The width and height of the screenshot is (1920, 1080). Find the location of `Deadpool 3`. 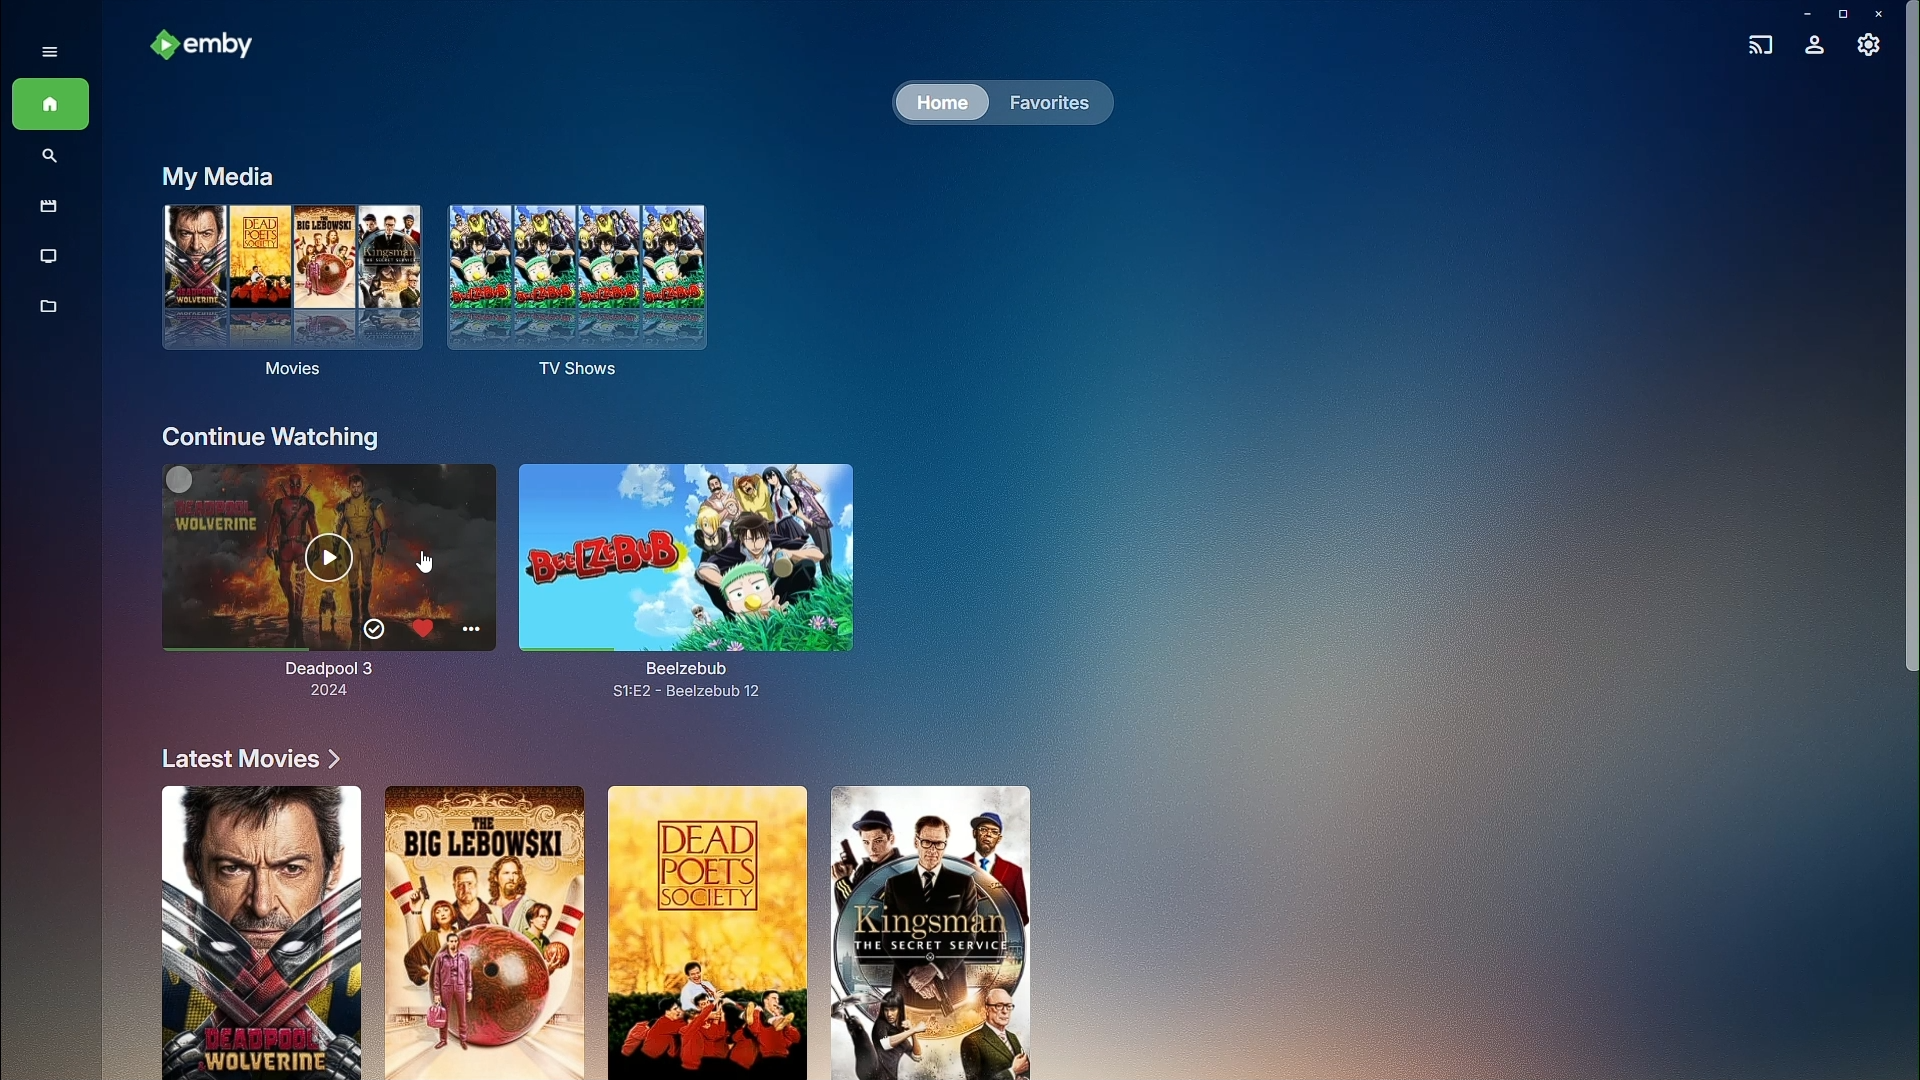

Deadpool 3 is located at coordinates (283, 577).